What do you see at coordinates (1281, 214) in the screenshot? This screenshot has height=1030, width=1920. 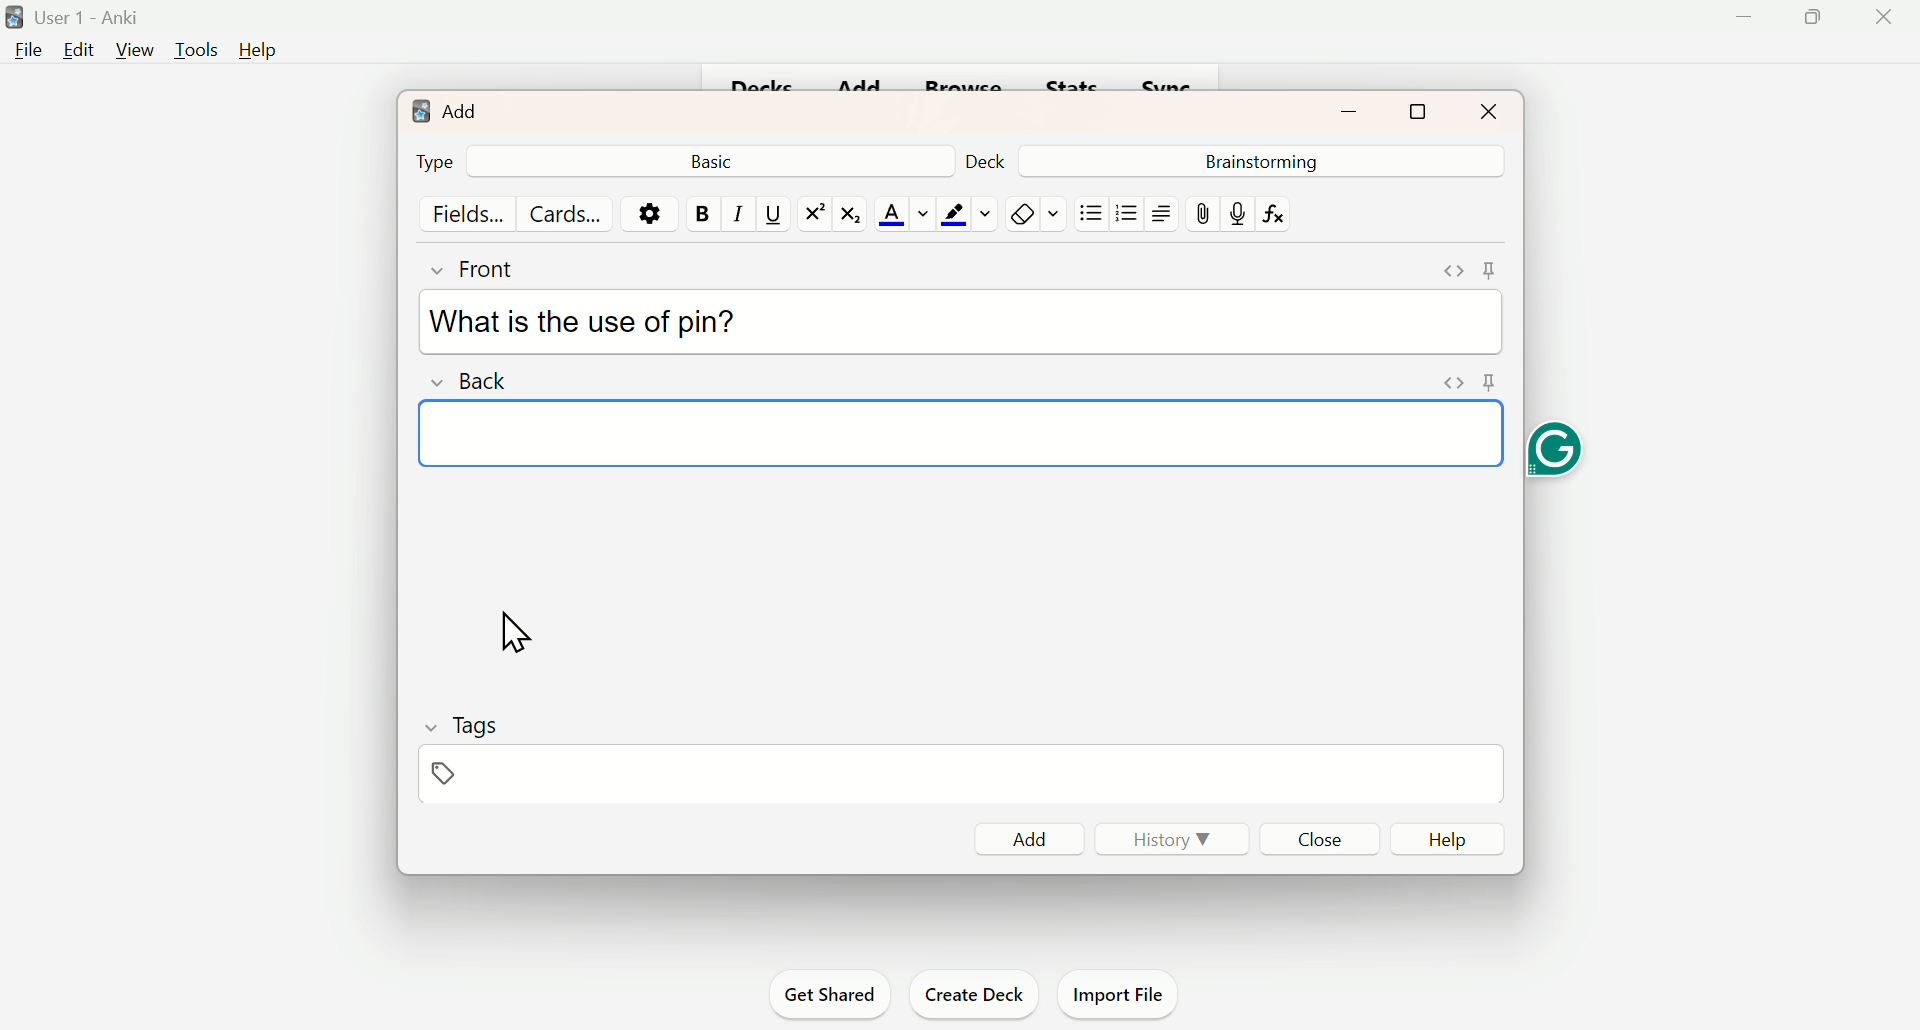 I see `fx` at bounding box center [1281, 214].